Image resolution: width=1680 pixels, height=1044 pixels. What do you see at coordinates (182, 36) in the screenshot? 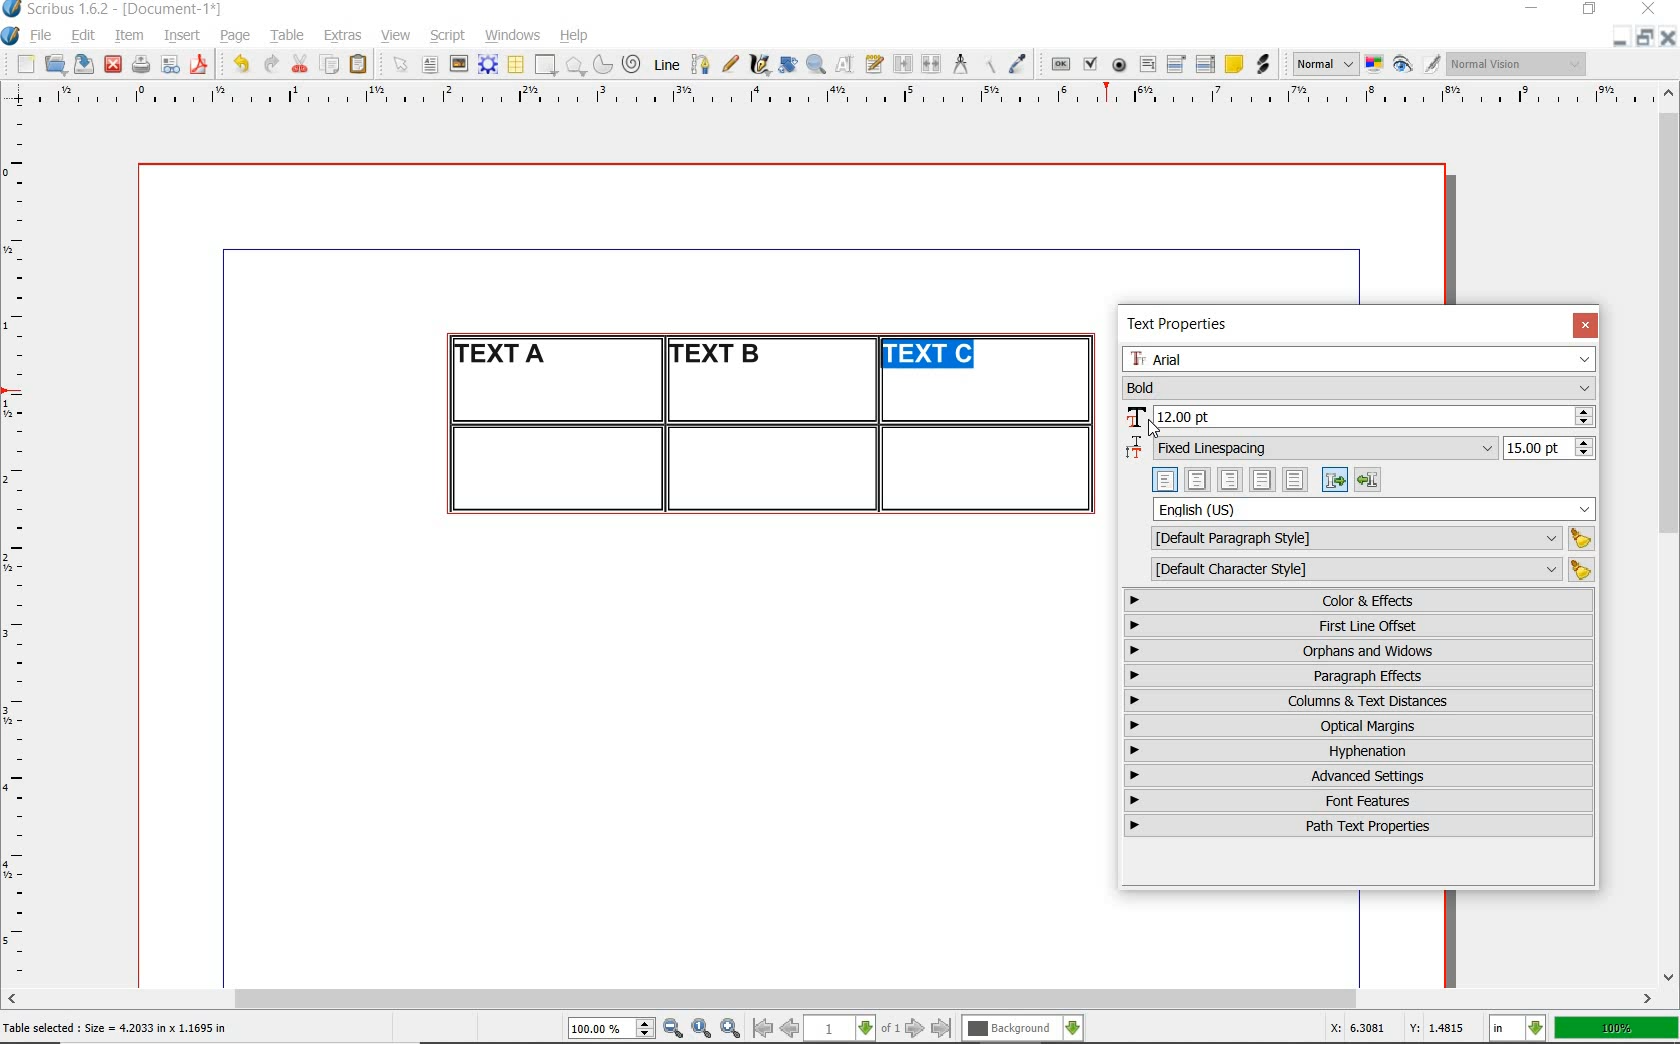
I see `insert` at bounding box center [182, 36].